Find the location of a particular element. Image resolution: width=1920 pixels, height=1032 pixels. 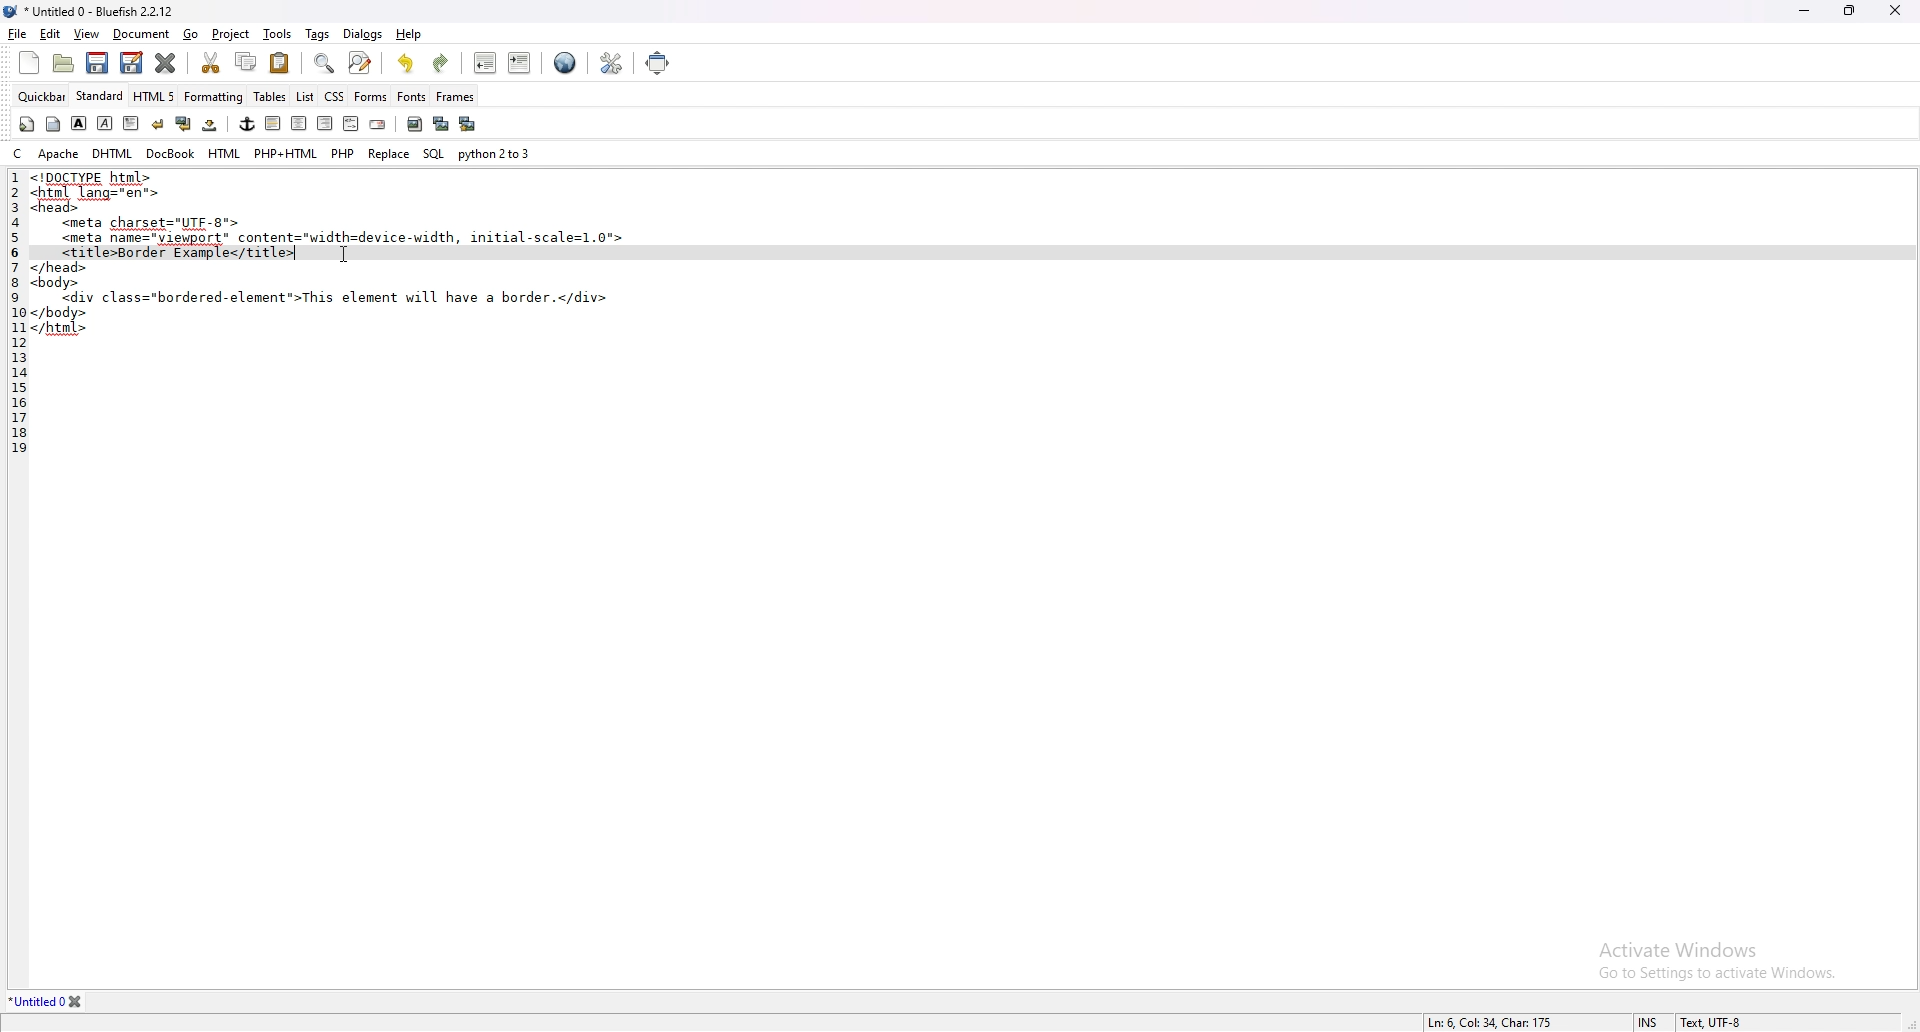

html is located at coordinates (226, 154).